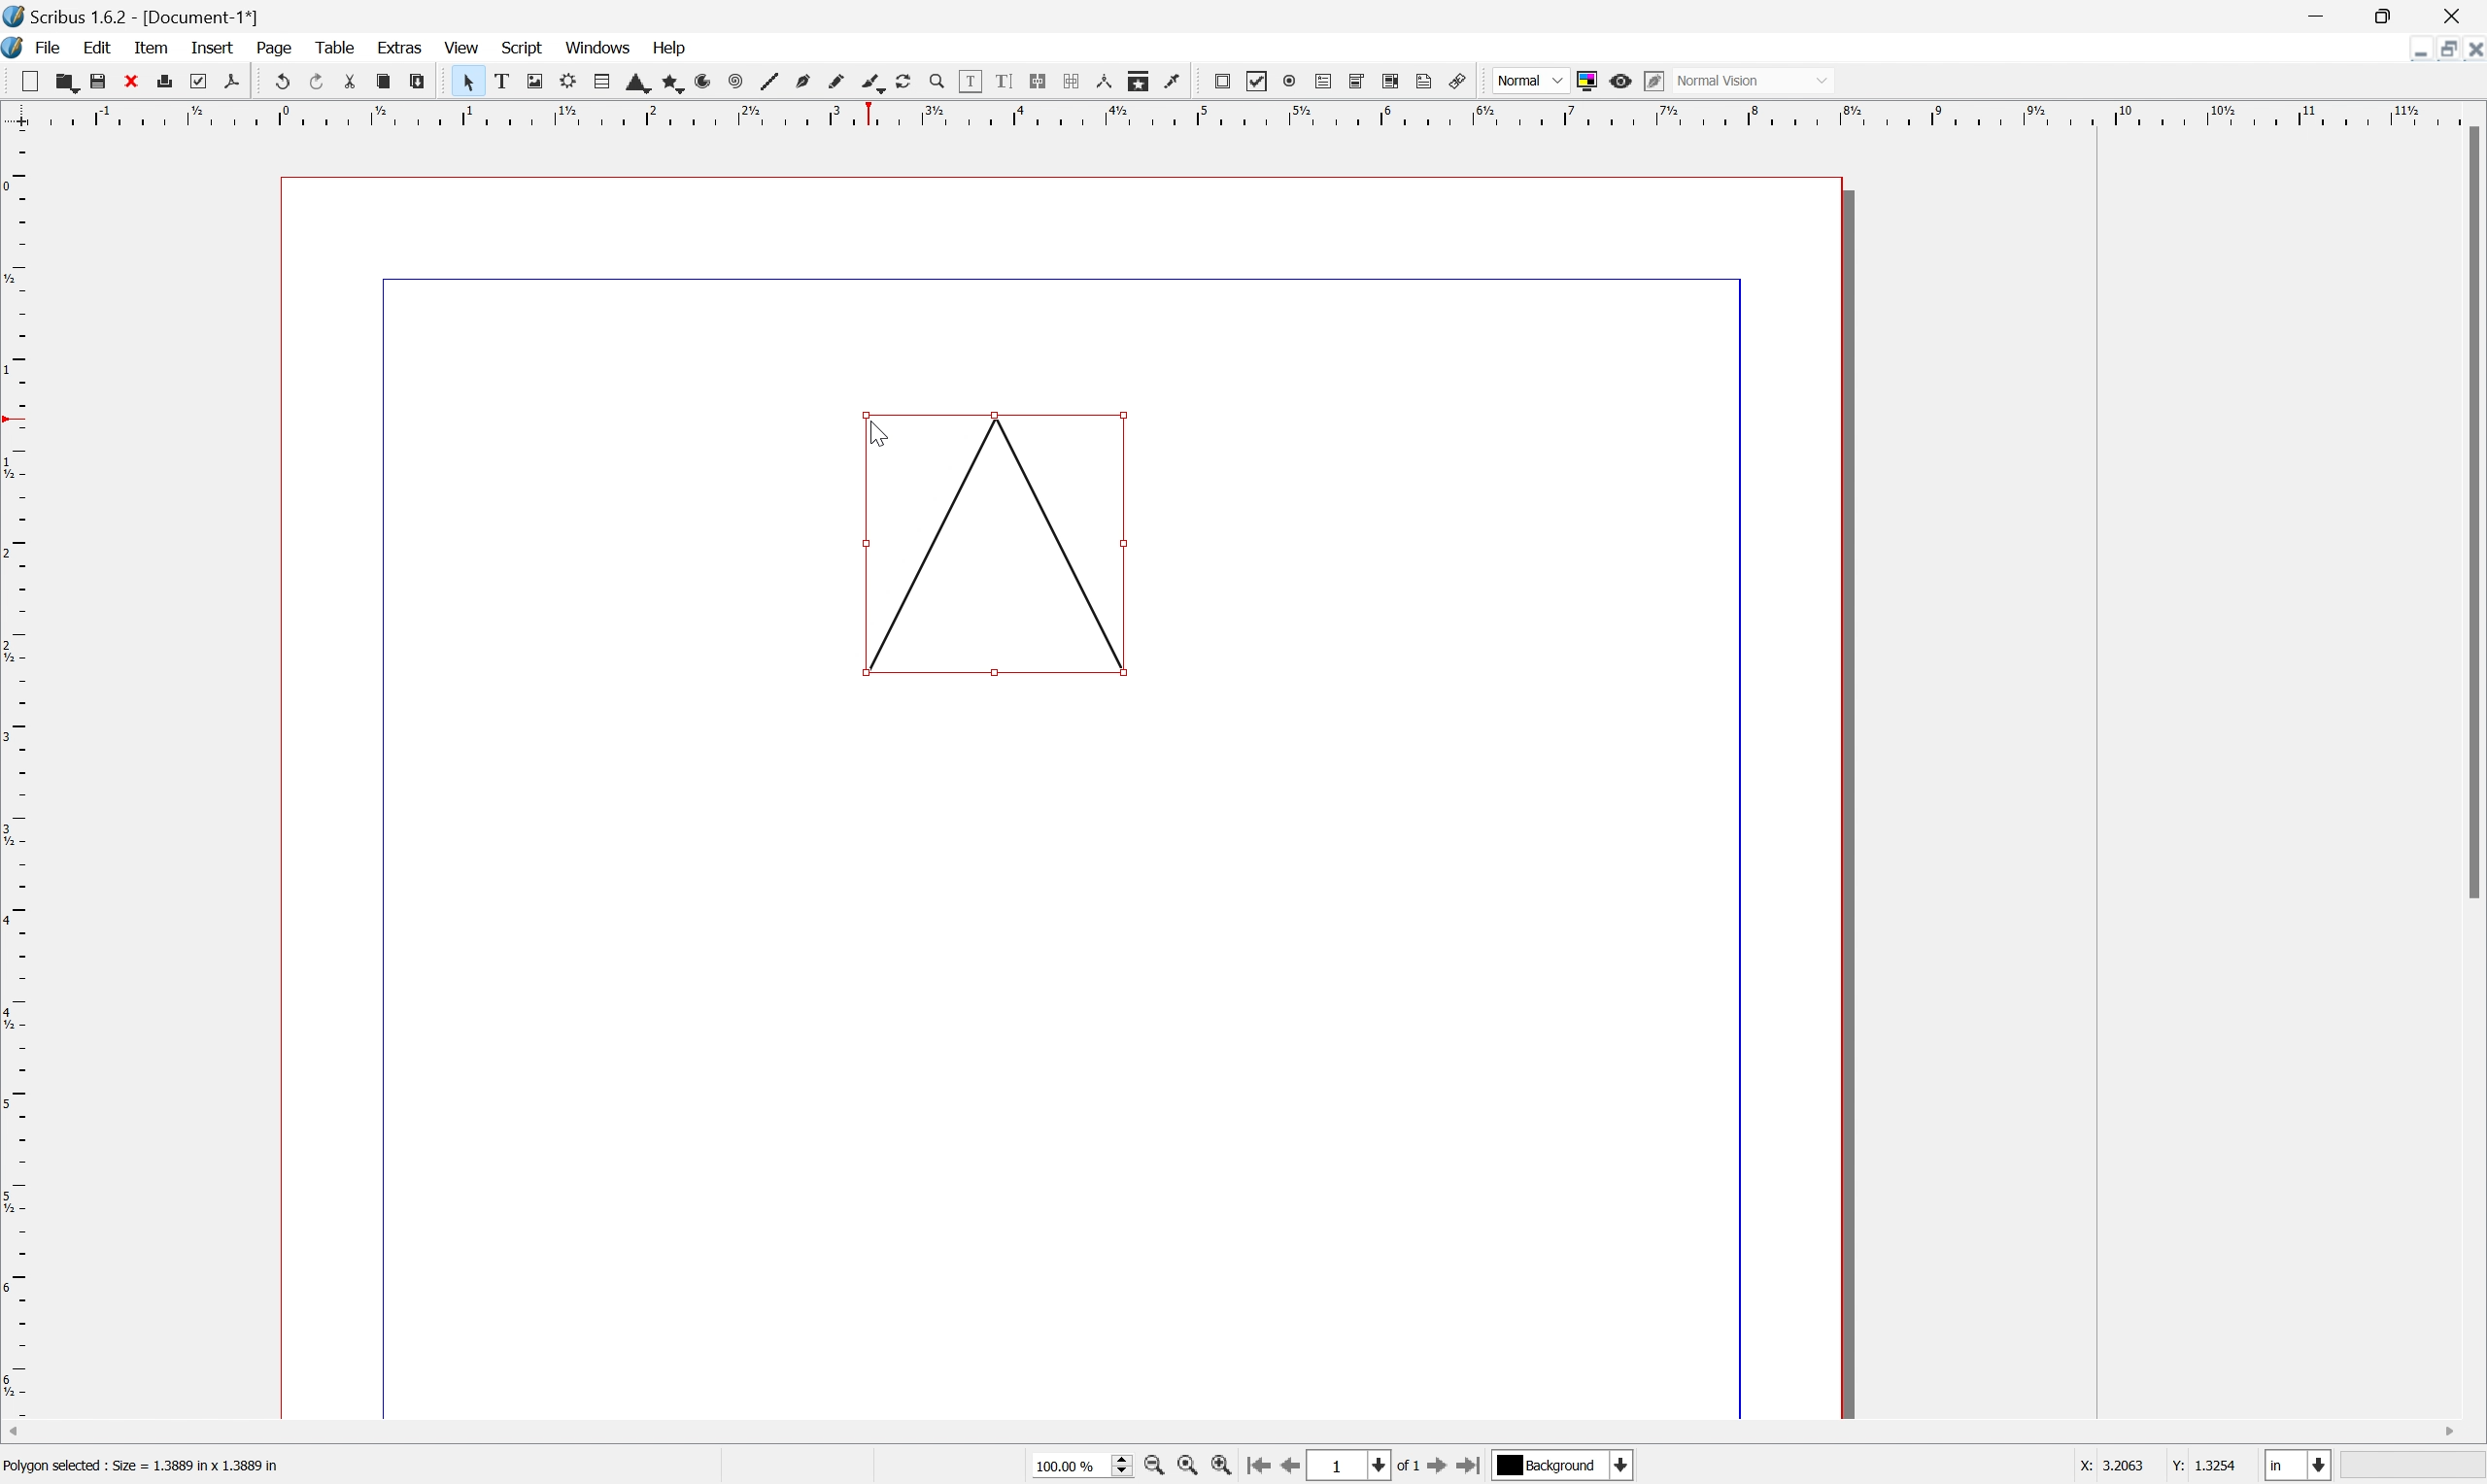 The height and width of the screenshot is (1484, 2487). What do you see at coordinates (1337, 1466) in the screenshot?
I see `1` at bounding box center [1337, 1466].